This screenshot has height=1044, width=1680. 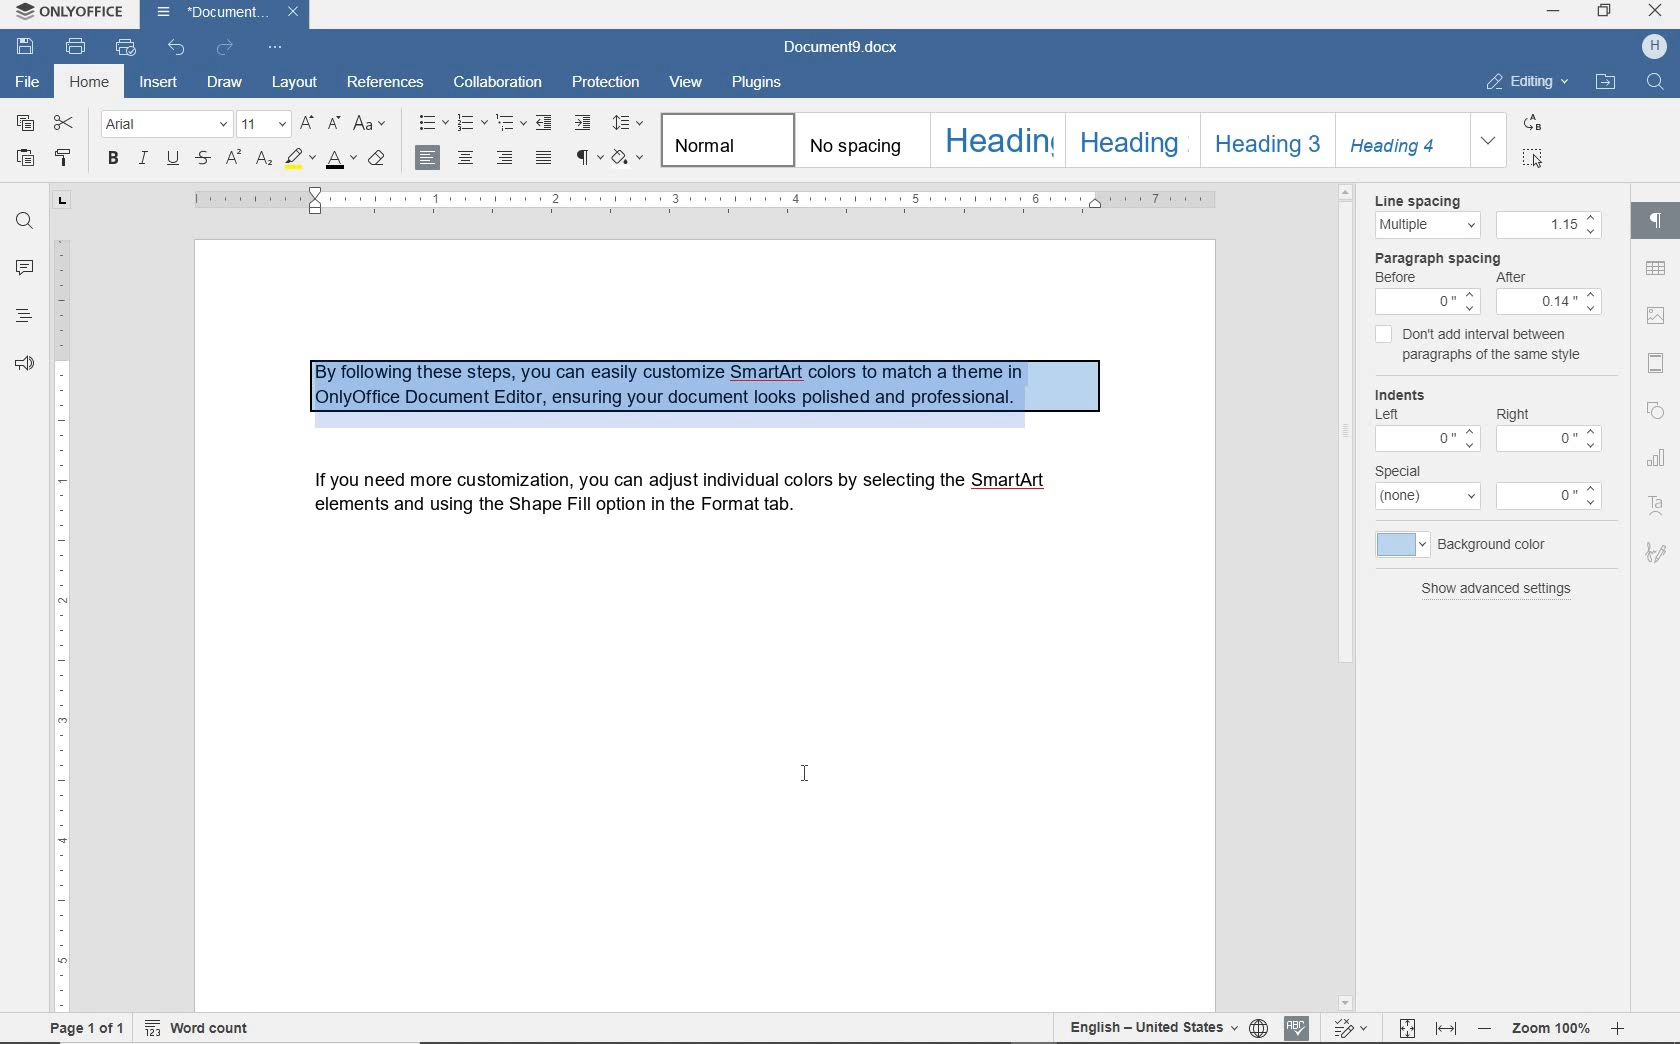 I want to click on tab stop, so click(x=62, y=198).